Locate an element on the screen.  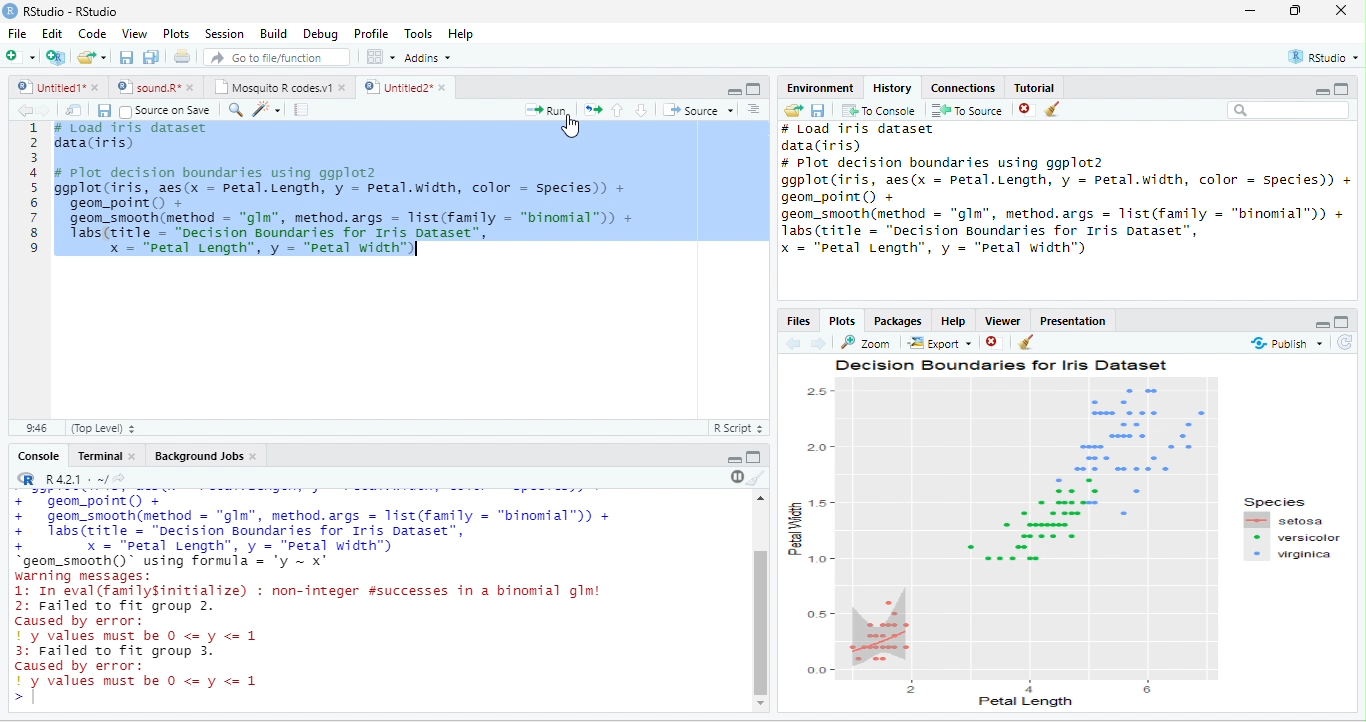
“geom_smooth() using formula = 'y ~ x° is located at coordinates (184, 561).